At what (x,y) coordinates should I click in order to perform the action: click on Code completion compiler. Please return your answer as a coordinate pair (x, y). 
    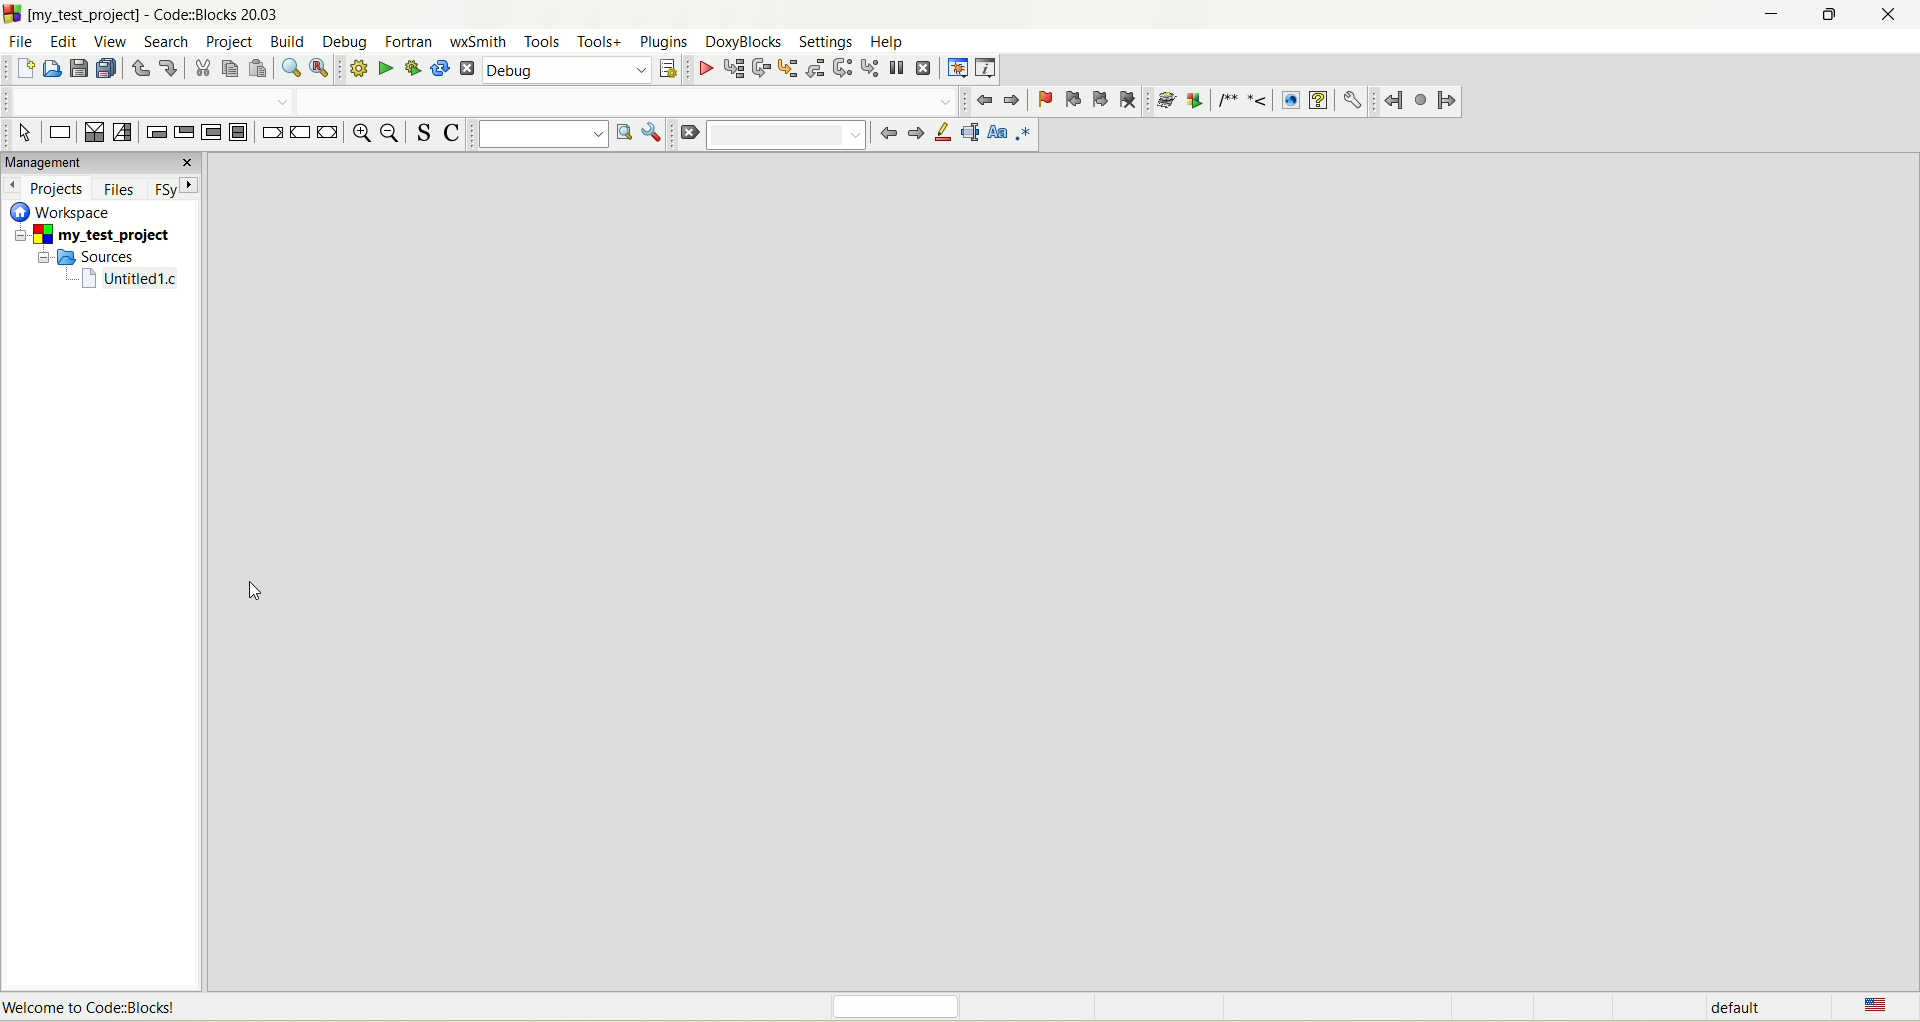
    Looking at the image, I should click on (476, 101).